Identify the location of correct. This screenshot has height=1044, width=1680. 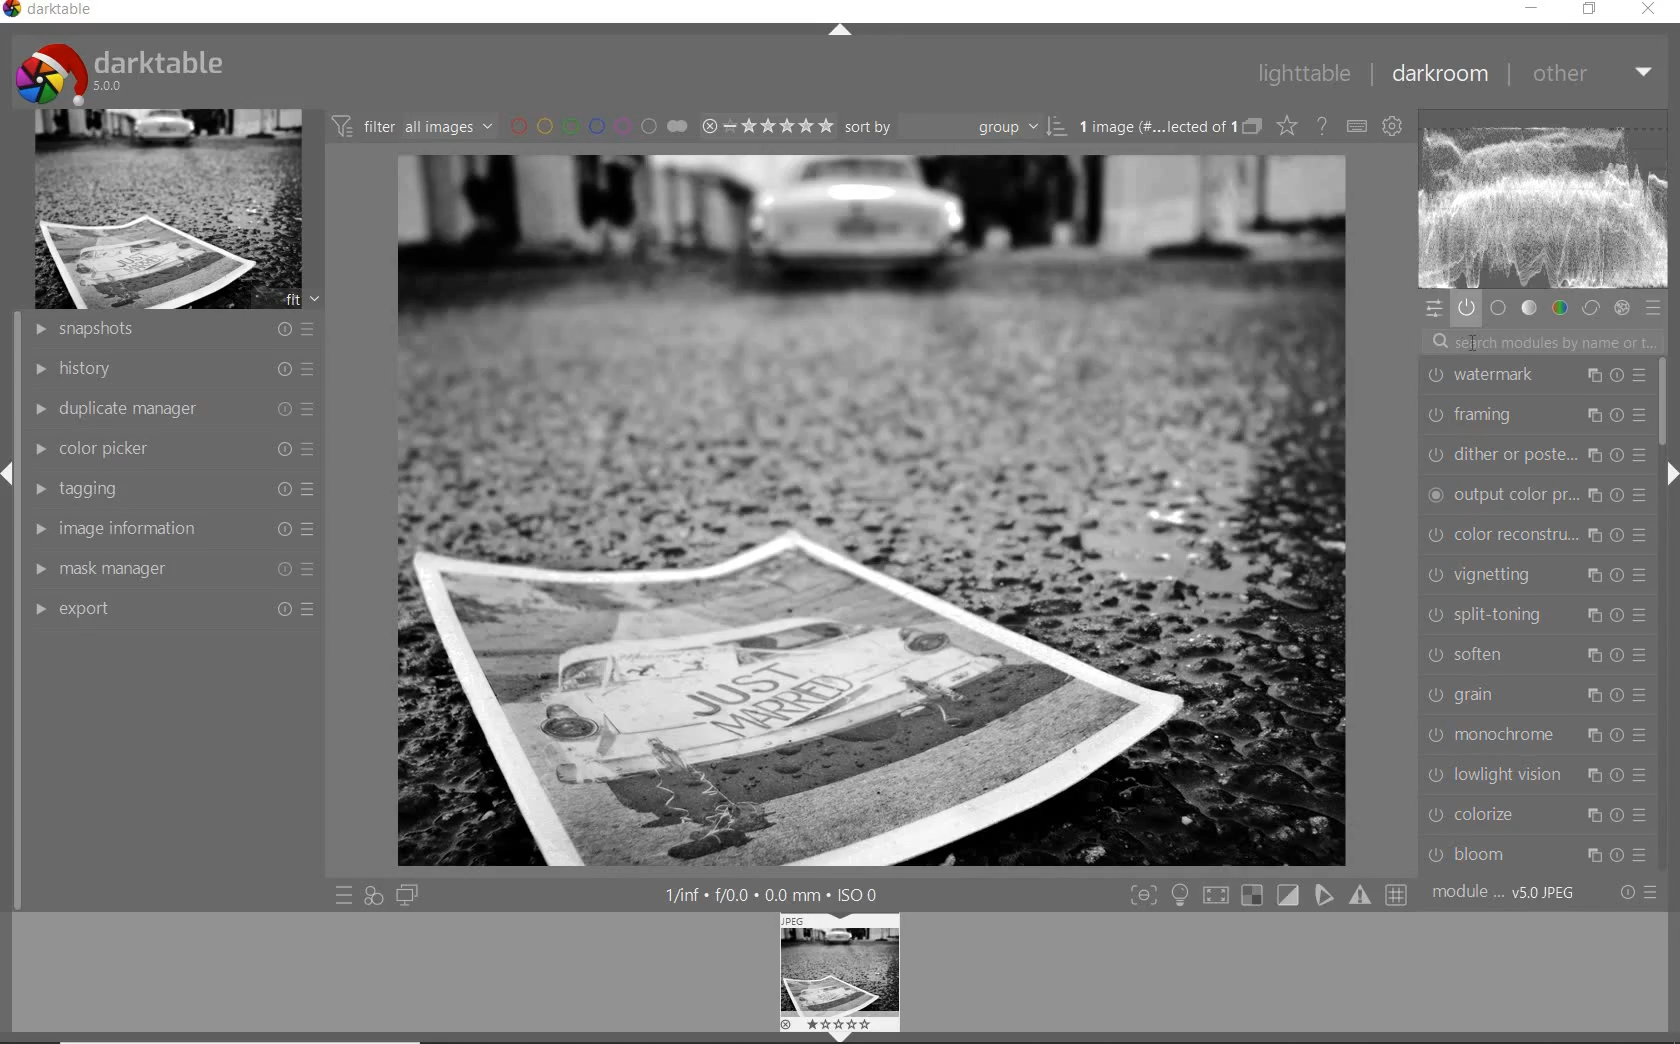
(1591, 308).